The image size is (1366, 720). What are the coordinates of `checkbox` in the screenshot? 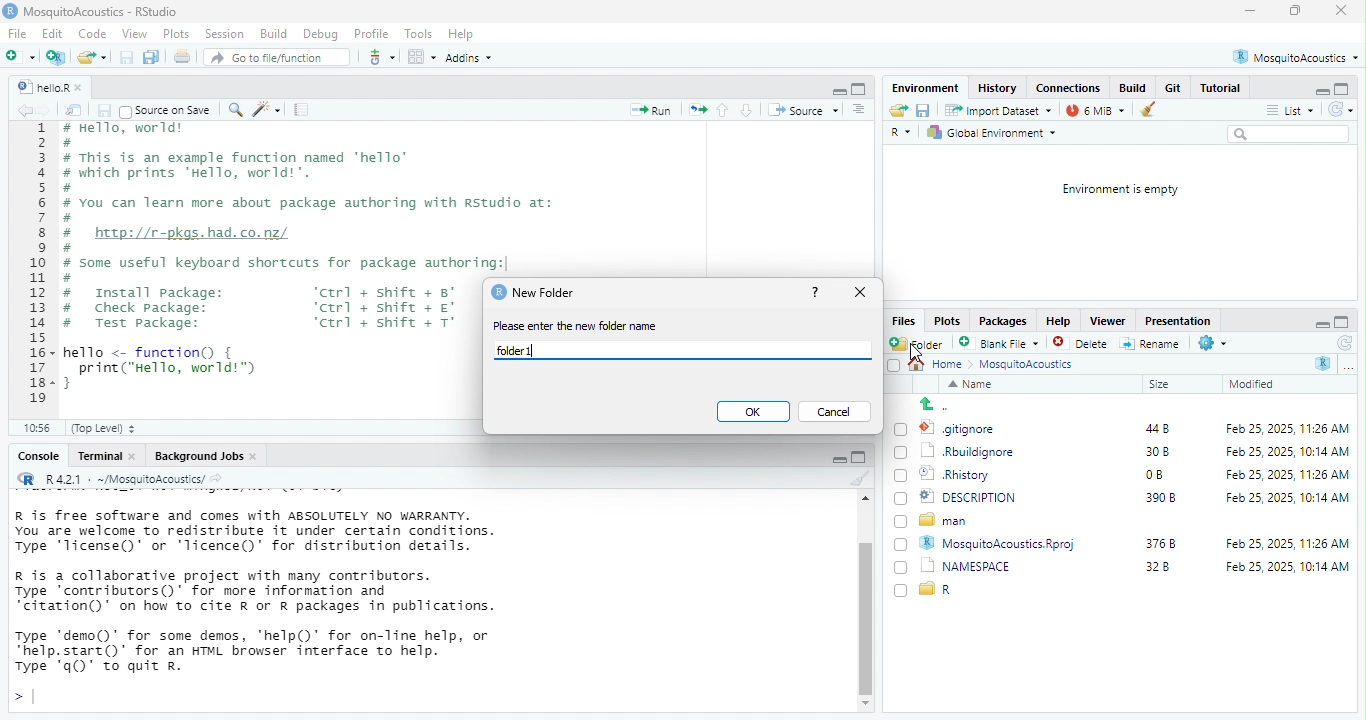 It's located at (890, 365).